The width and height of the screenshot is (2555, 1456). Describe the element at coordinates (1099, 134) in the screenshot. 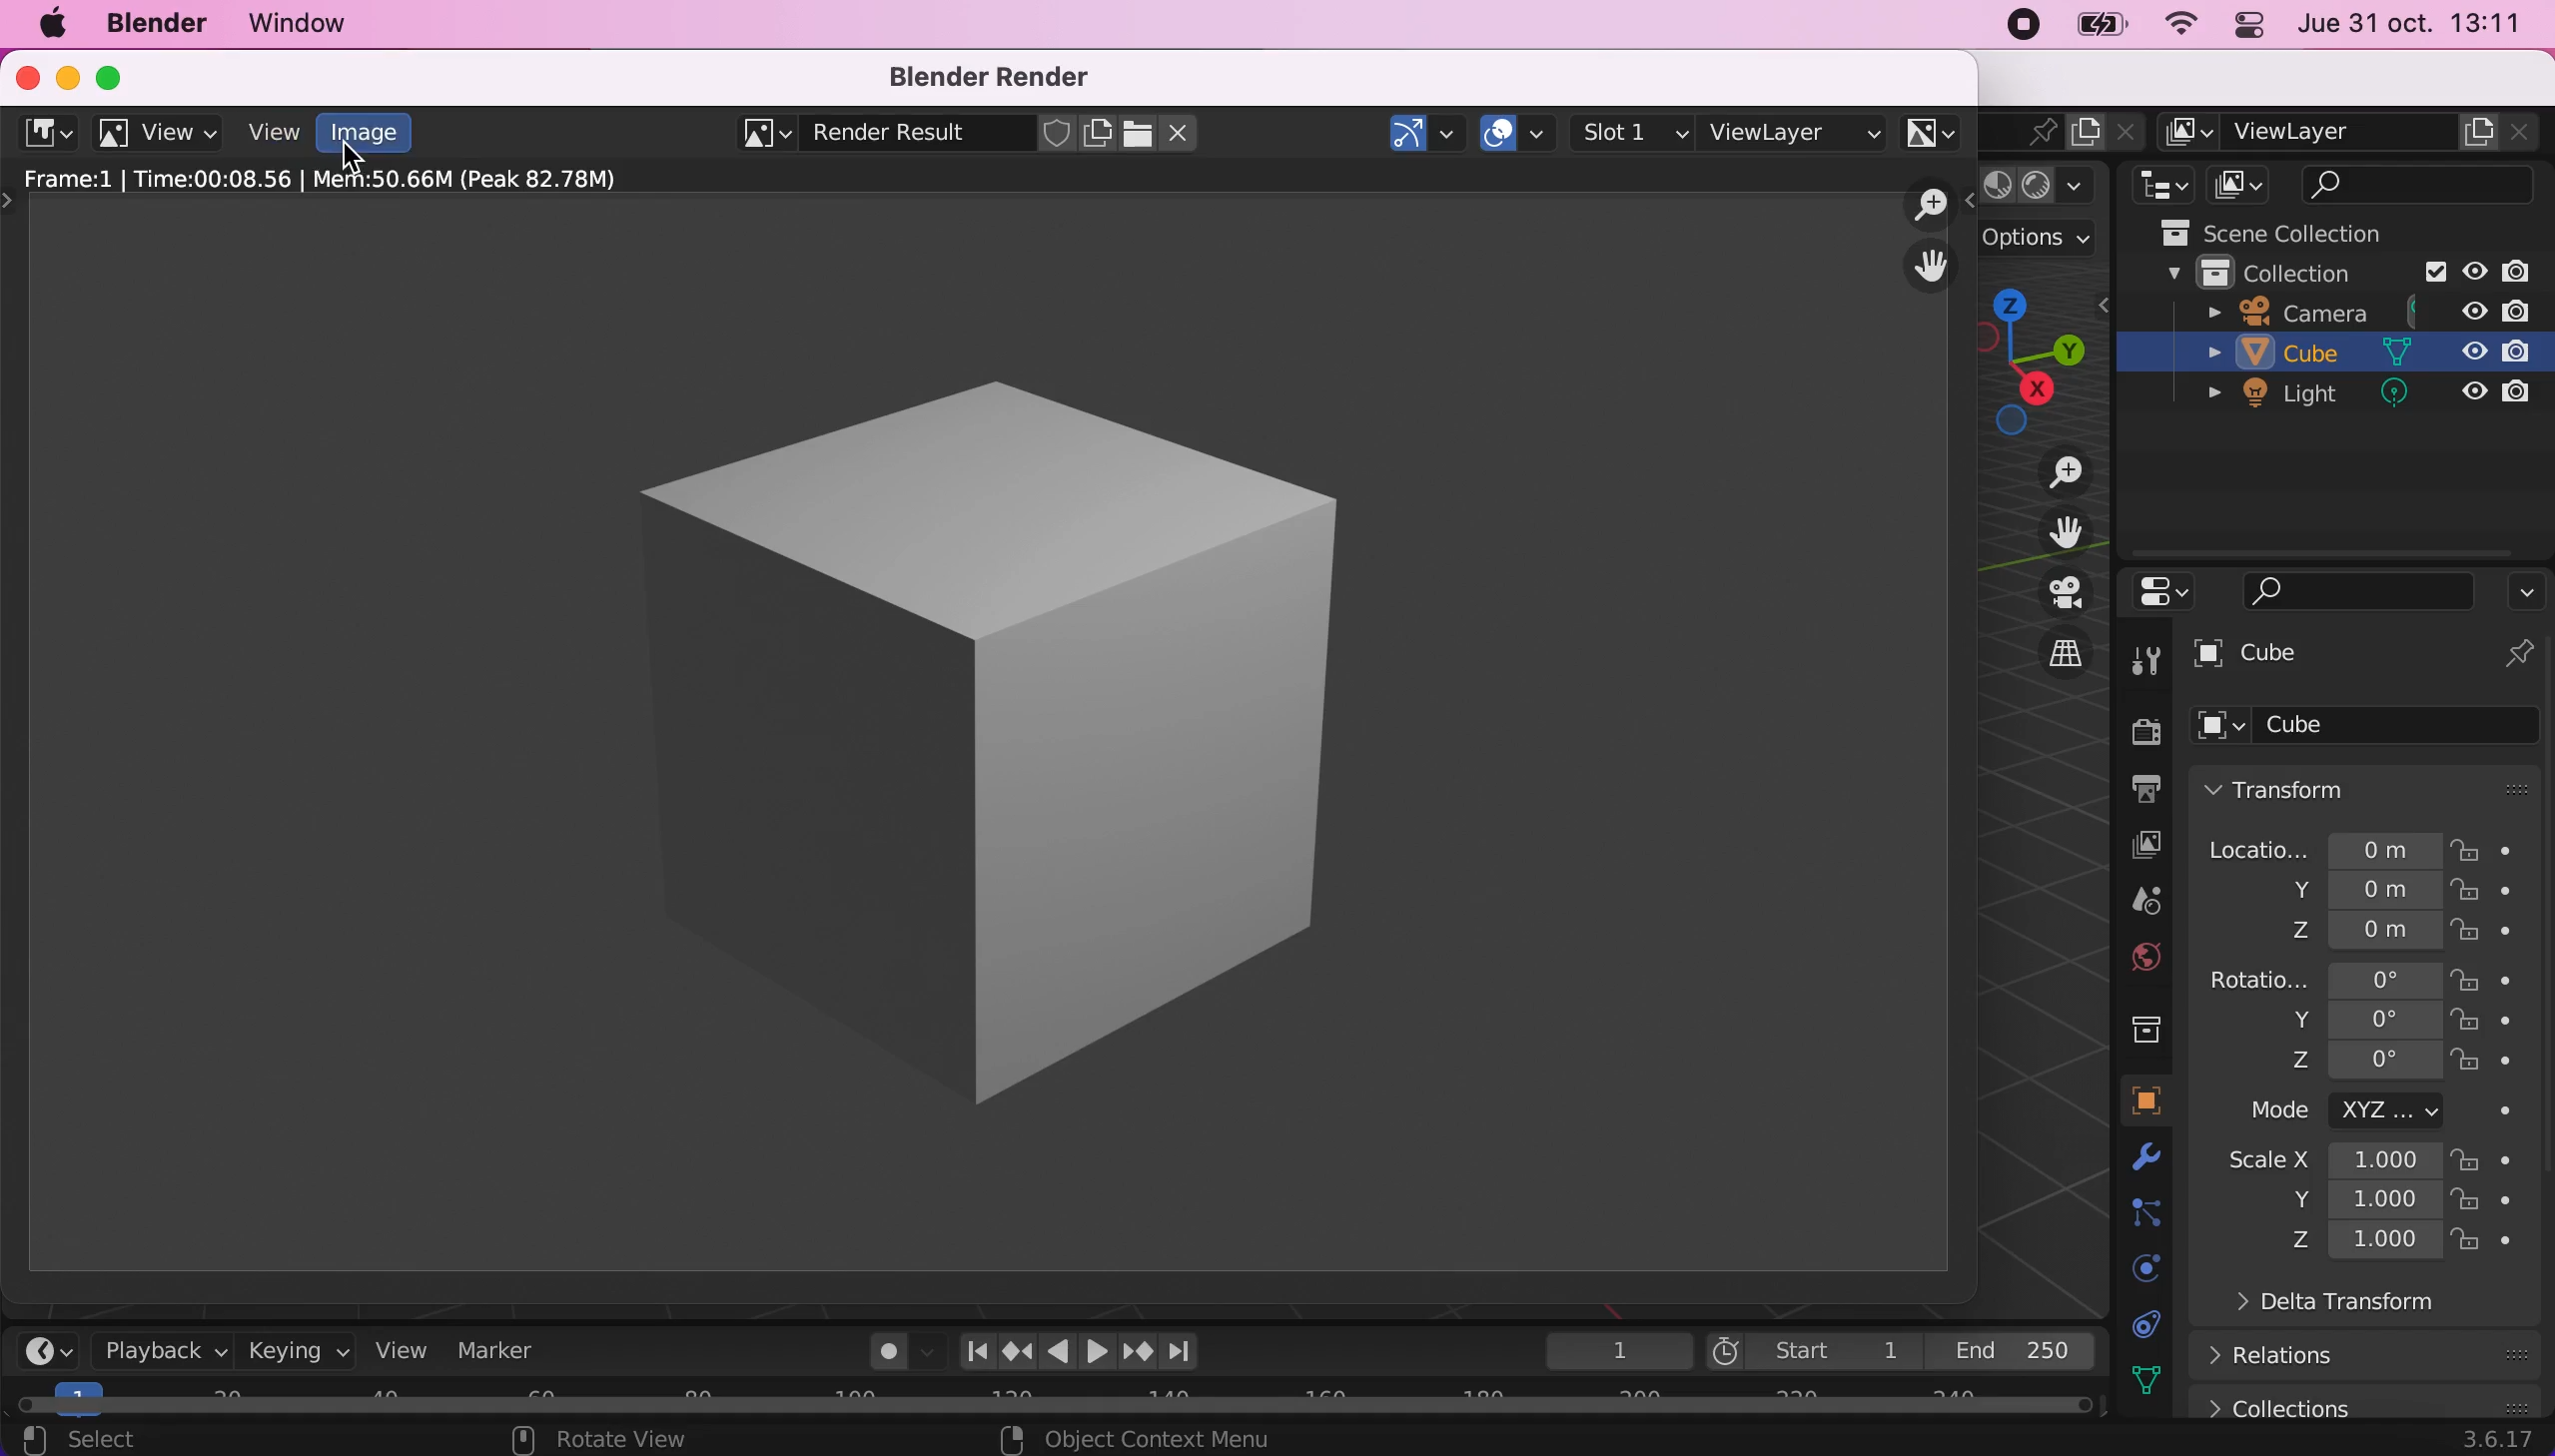

I see `new image` at that location.